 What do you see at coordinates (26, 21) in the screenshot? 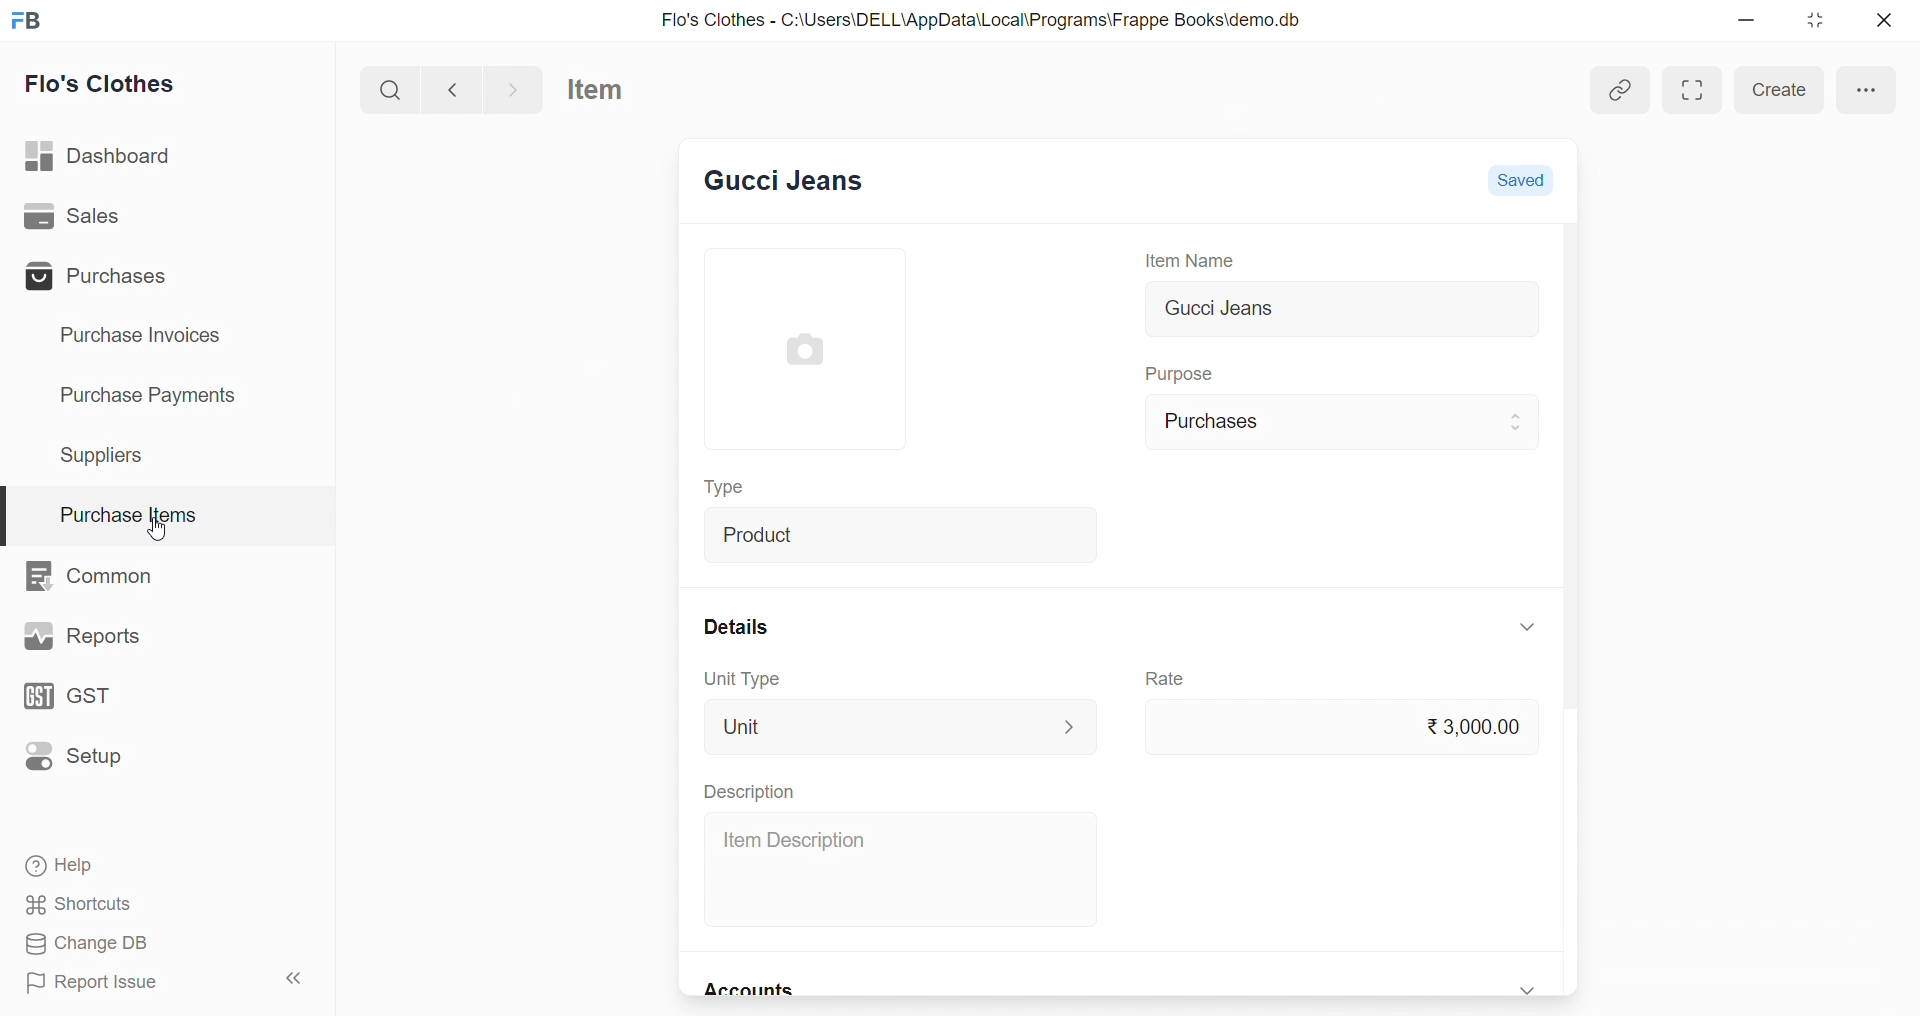
I see `logo` at bounding box center [26, 21].